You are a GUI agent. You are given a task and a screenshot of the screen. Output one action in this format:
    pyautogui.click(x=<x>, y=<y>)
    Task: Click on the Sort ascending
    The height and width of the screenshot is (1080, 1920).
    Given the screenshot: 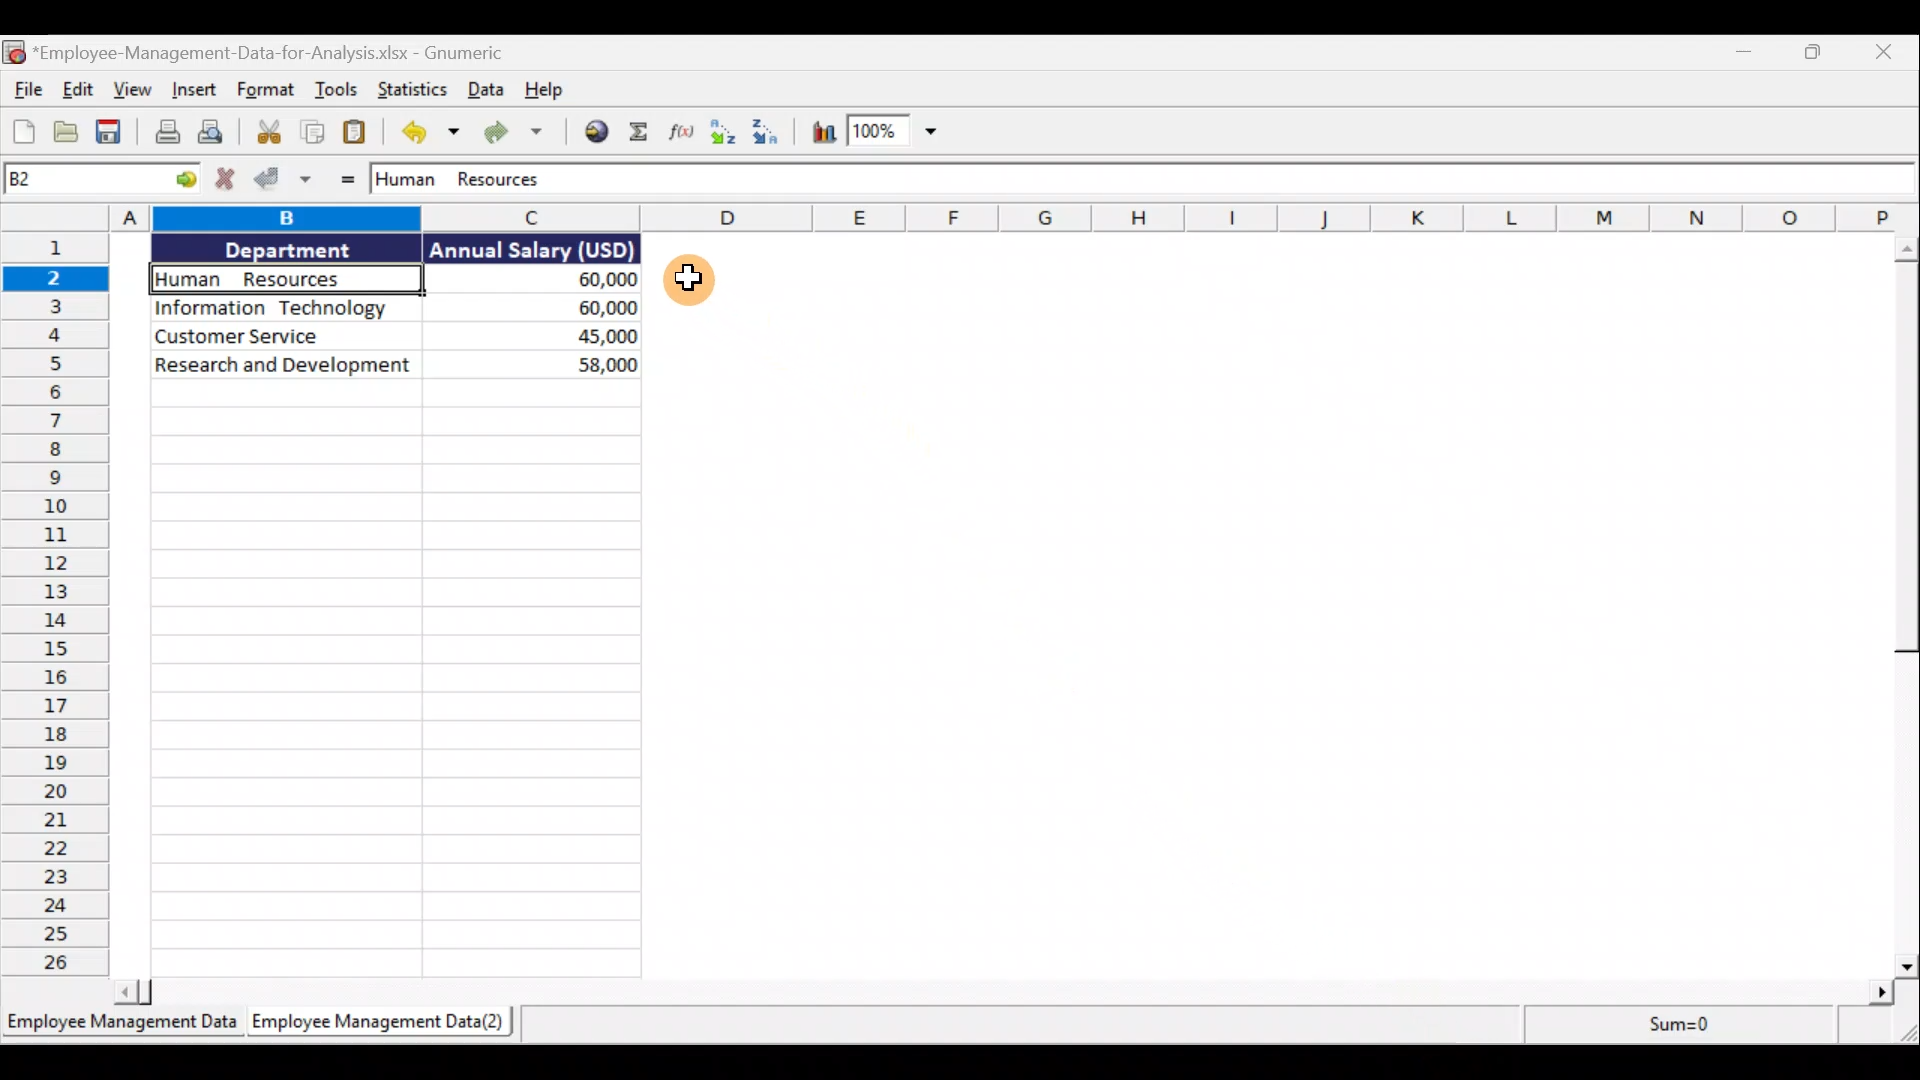 What is the action you would take?
    pyautogui.click(x=724, y=136)
    